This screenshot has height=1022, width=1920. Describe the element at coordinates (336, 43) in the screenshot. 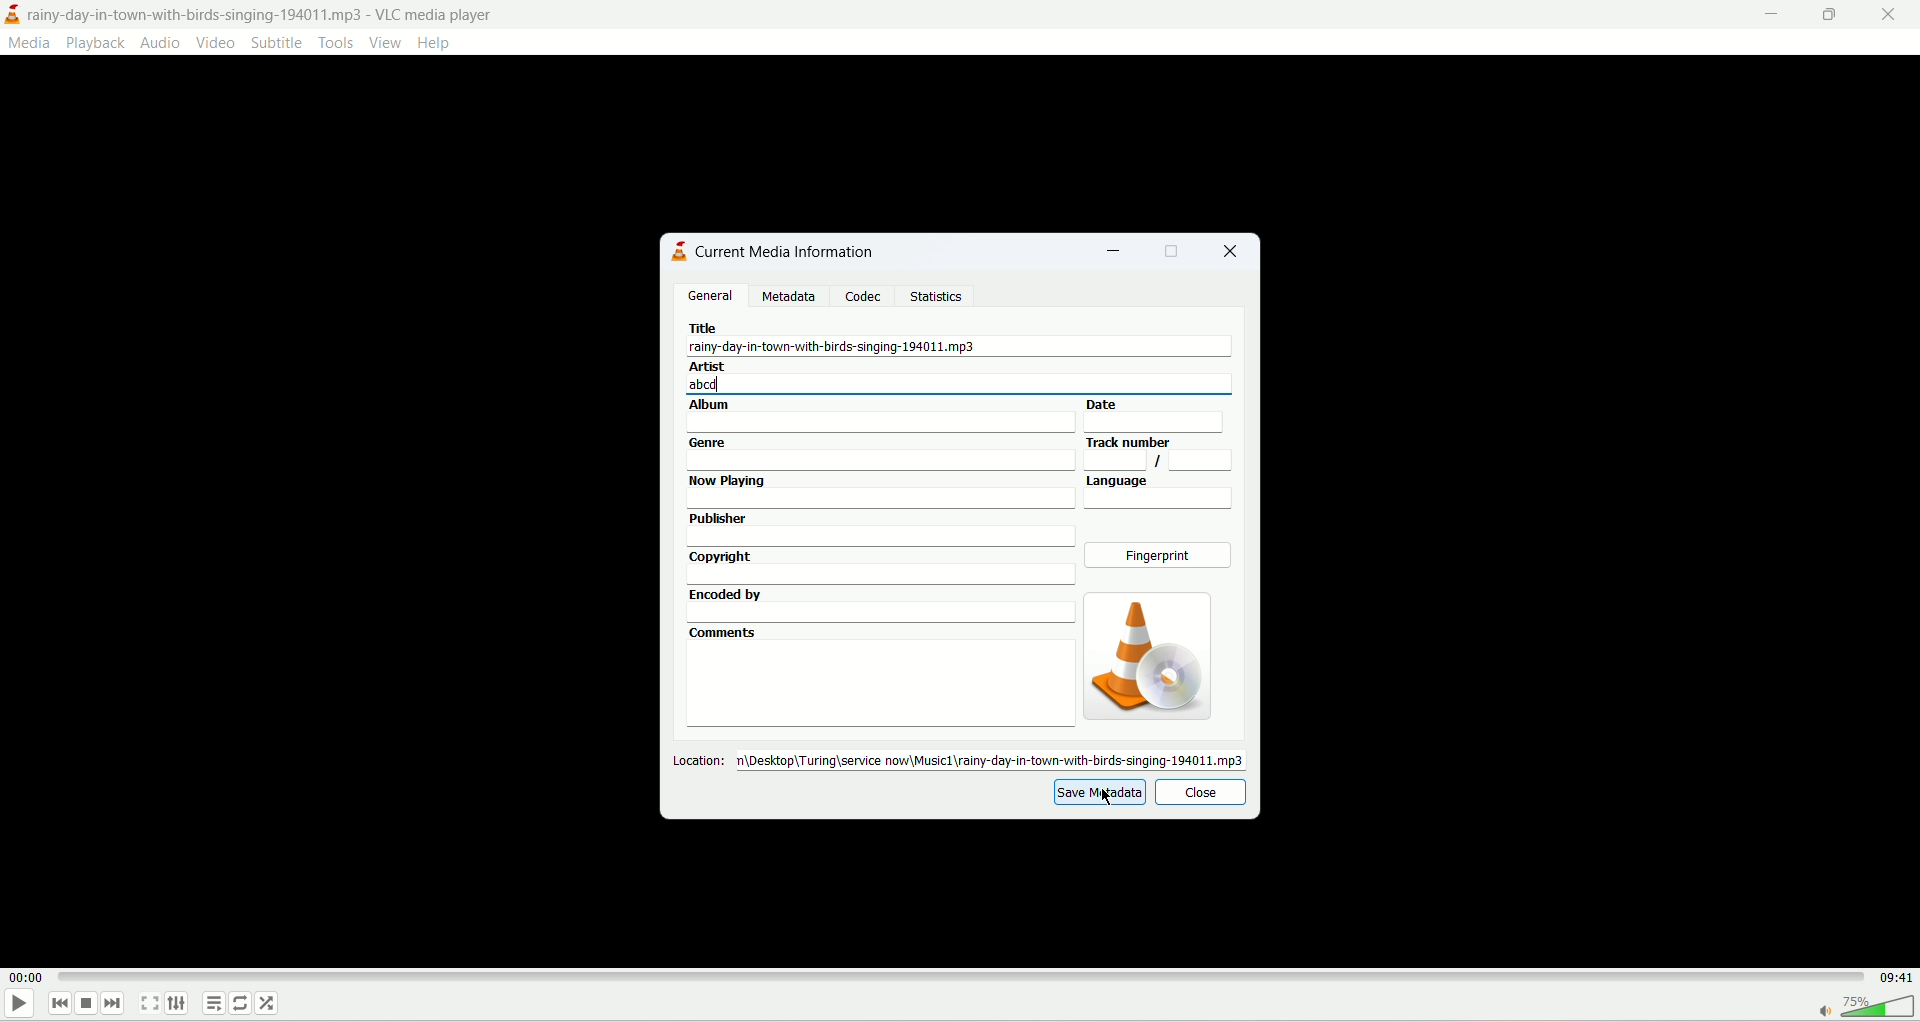

I see `tools` at that location.